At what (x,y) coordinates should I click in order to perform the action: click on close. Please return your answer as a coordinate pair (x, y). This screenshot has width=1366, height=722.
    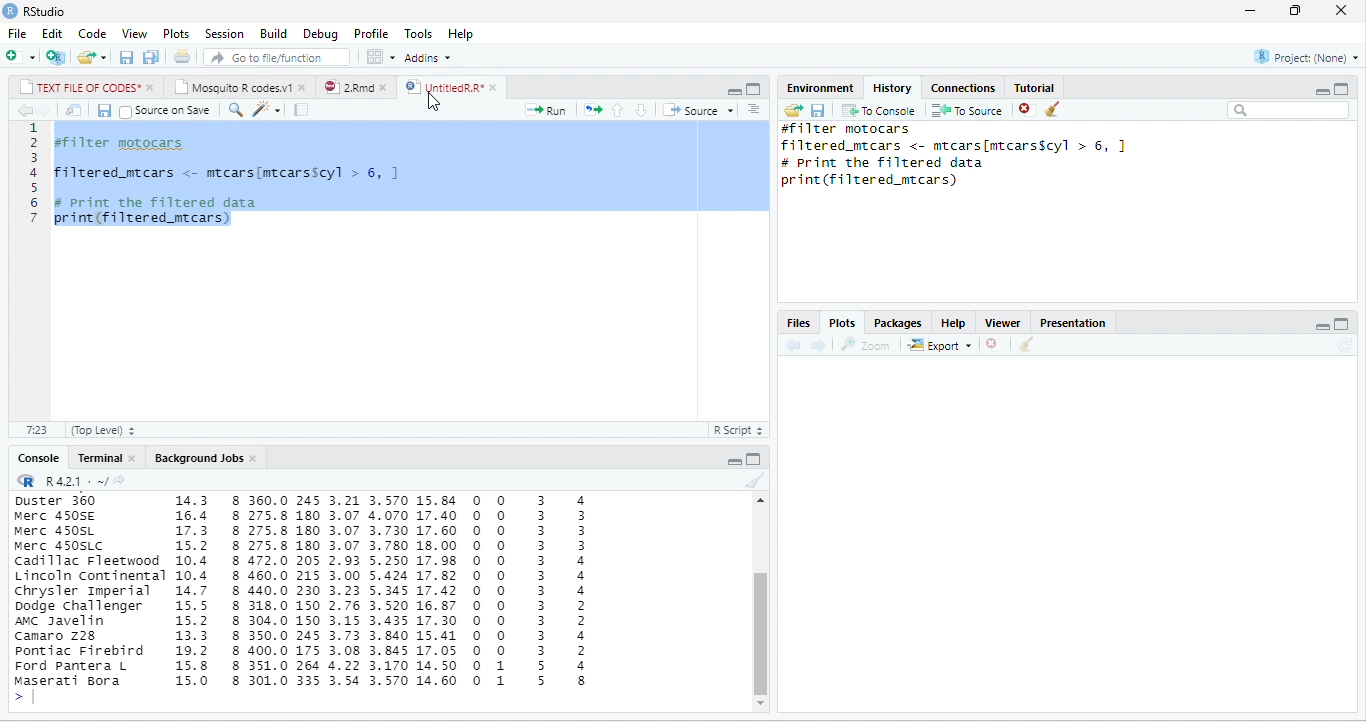
    Looking at the image, I should click on (134, 457).